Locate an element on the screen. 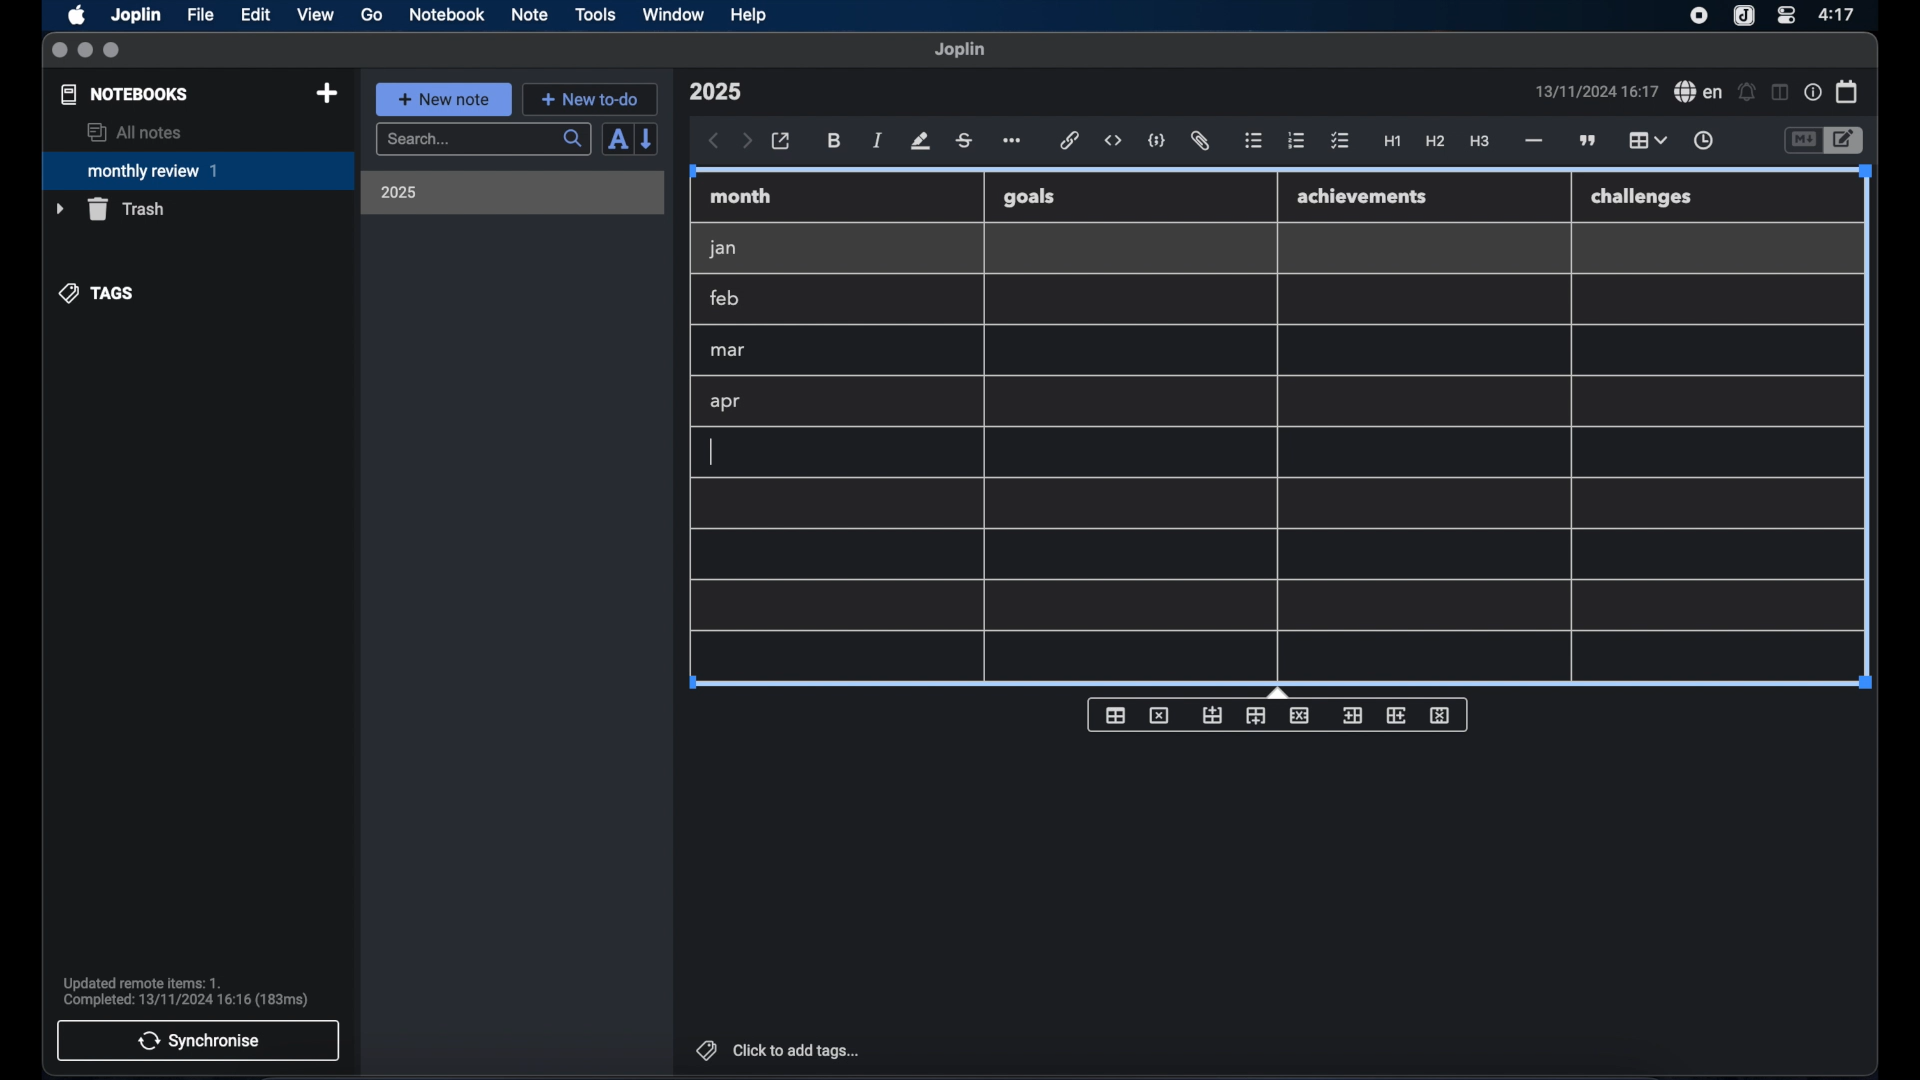  screen recorder icon is located at coordinates (1699, 16).